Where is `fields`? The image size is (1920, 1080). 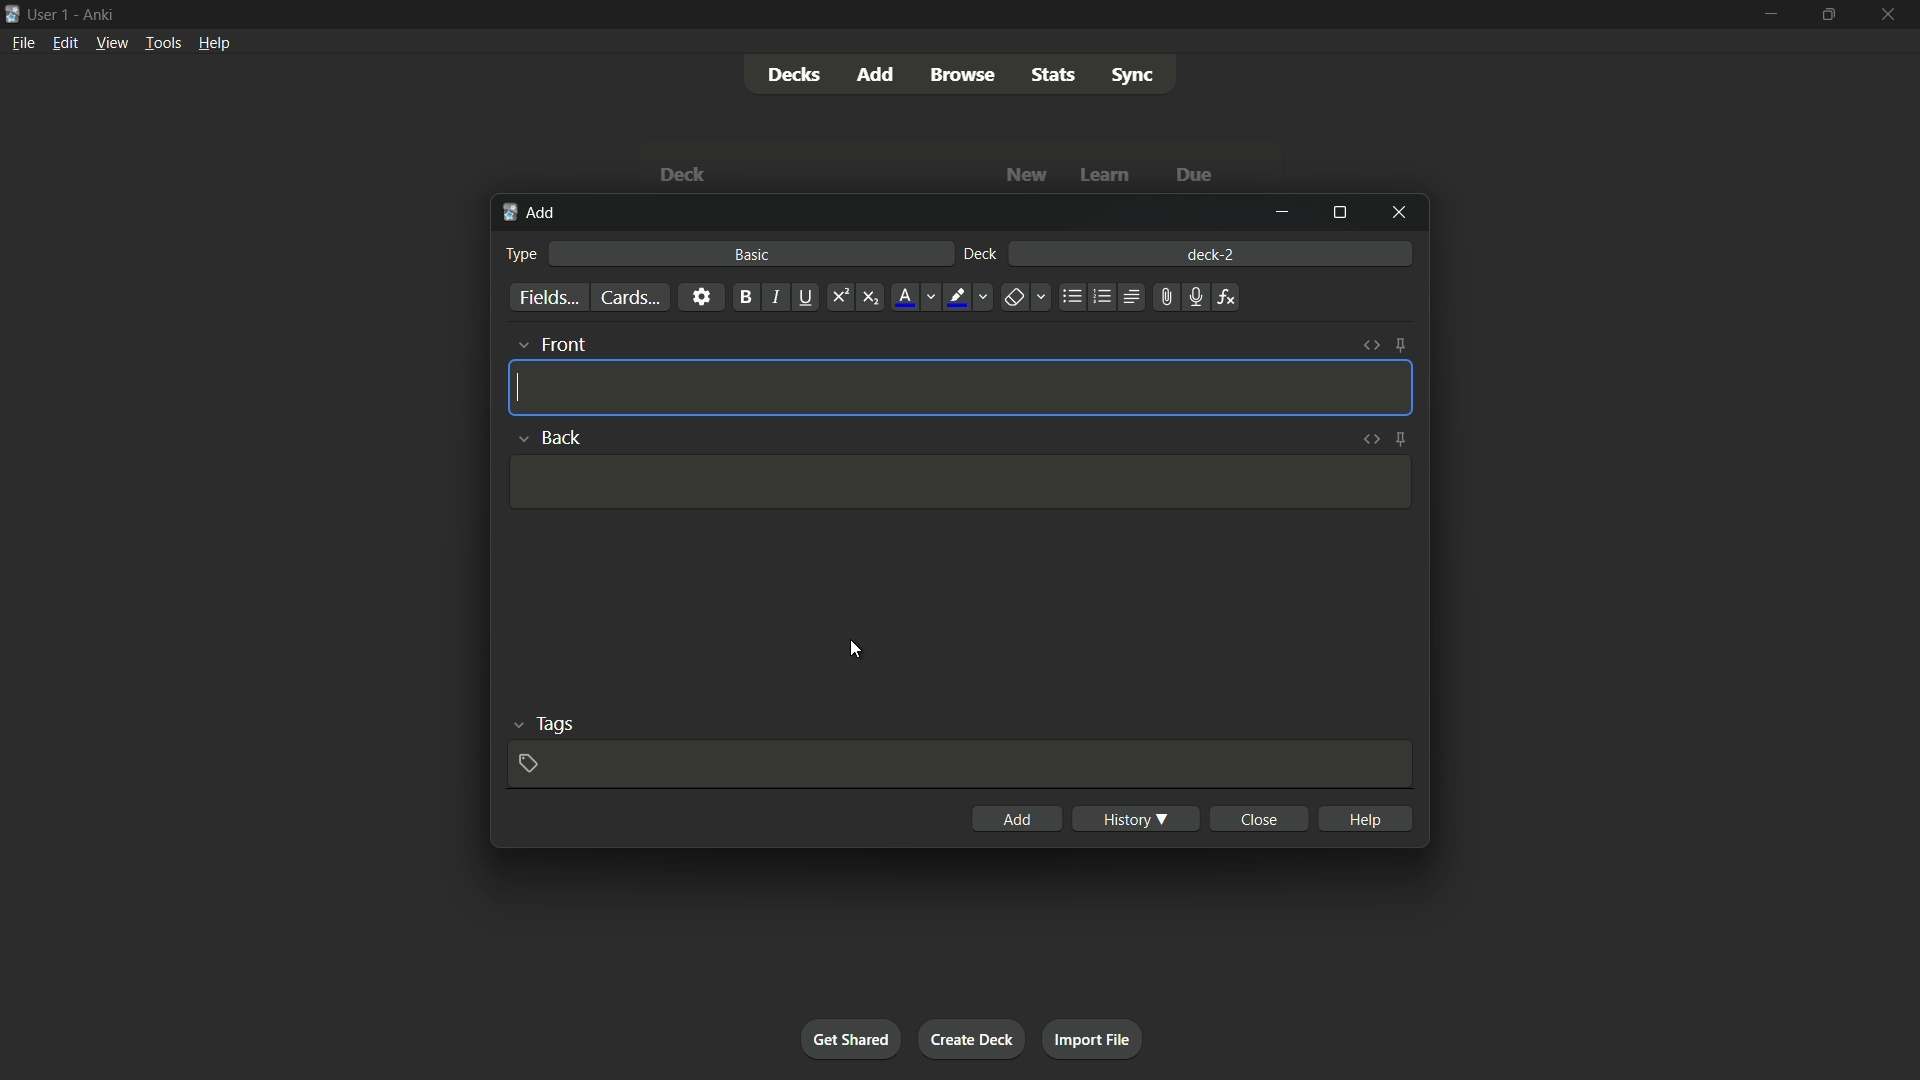 fields is located at coordinates (550, 298).